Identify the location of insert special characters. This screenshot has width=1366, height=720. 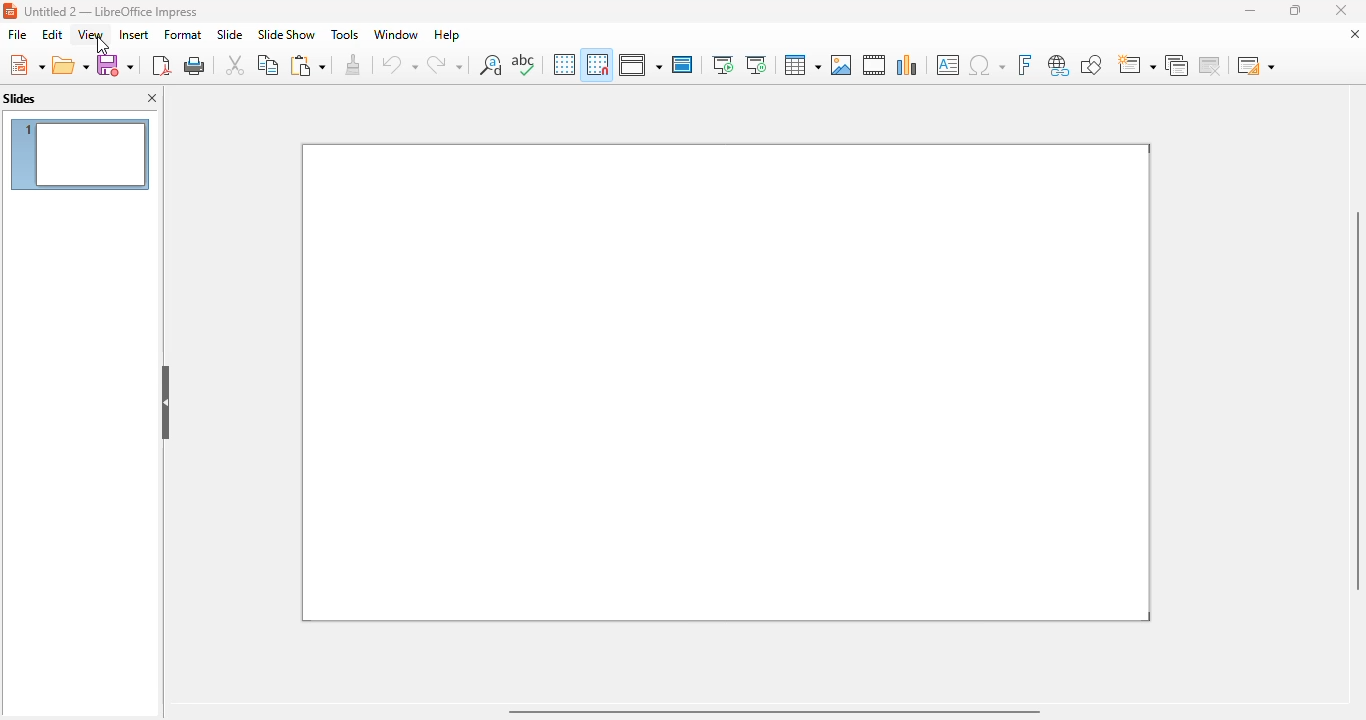
(986, 65).